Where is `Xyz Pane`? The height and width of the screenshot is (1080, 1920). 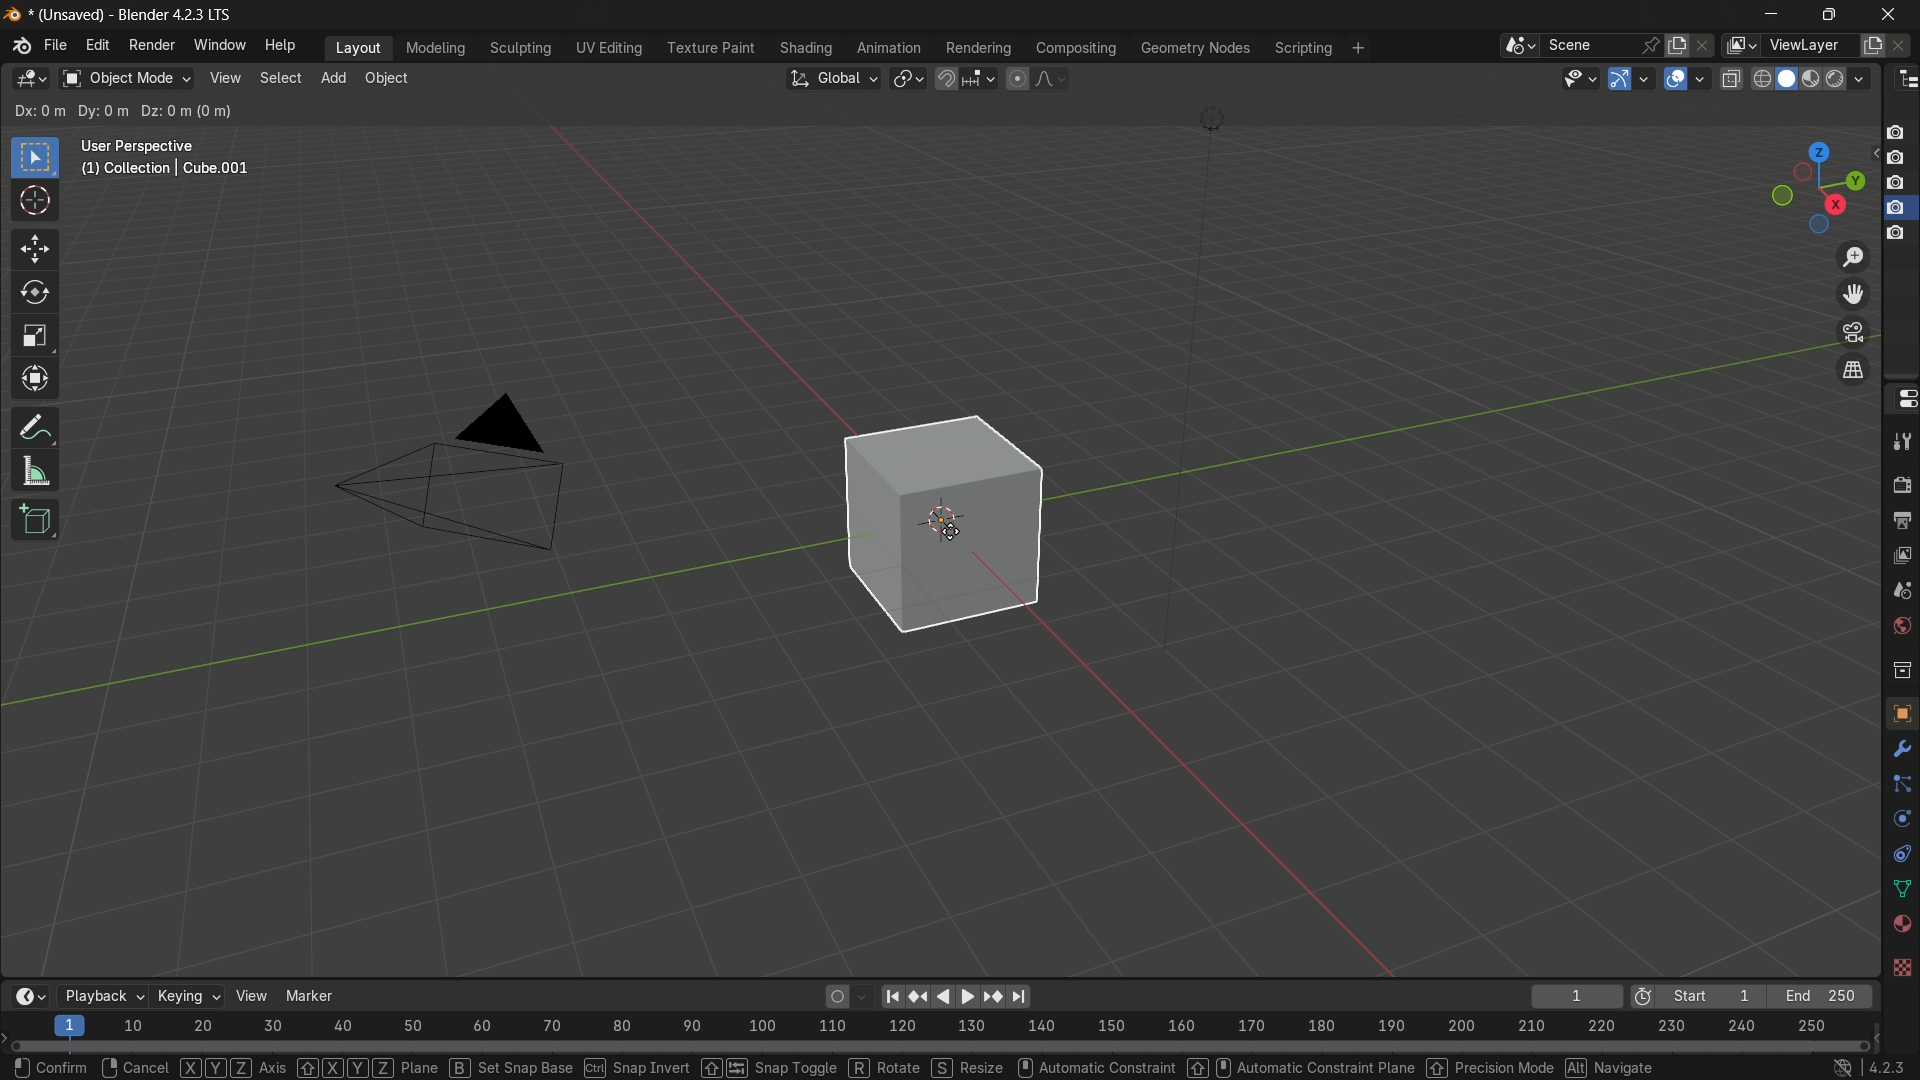
Xyz Pane is located at coordinates (367, 1064).